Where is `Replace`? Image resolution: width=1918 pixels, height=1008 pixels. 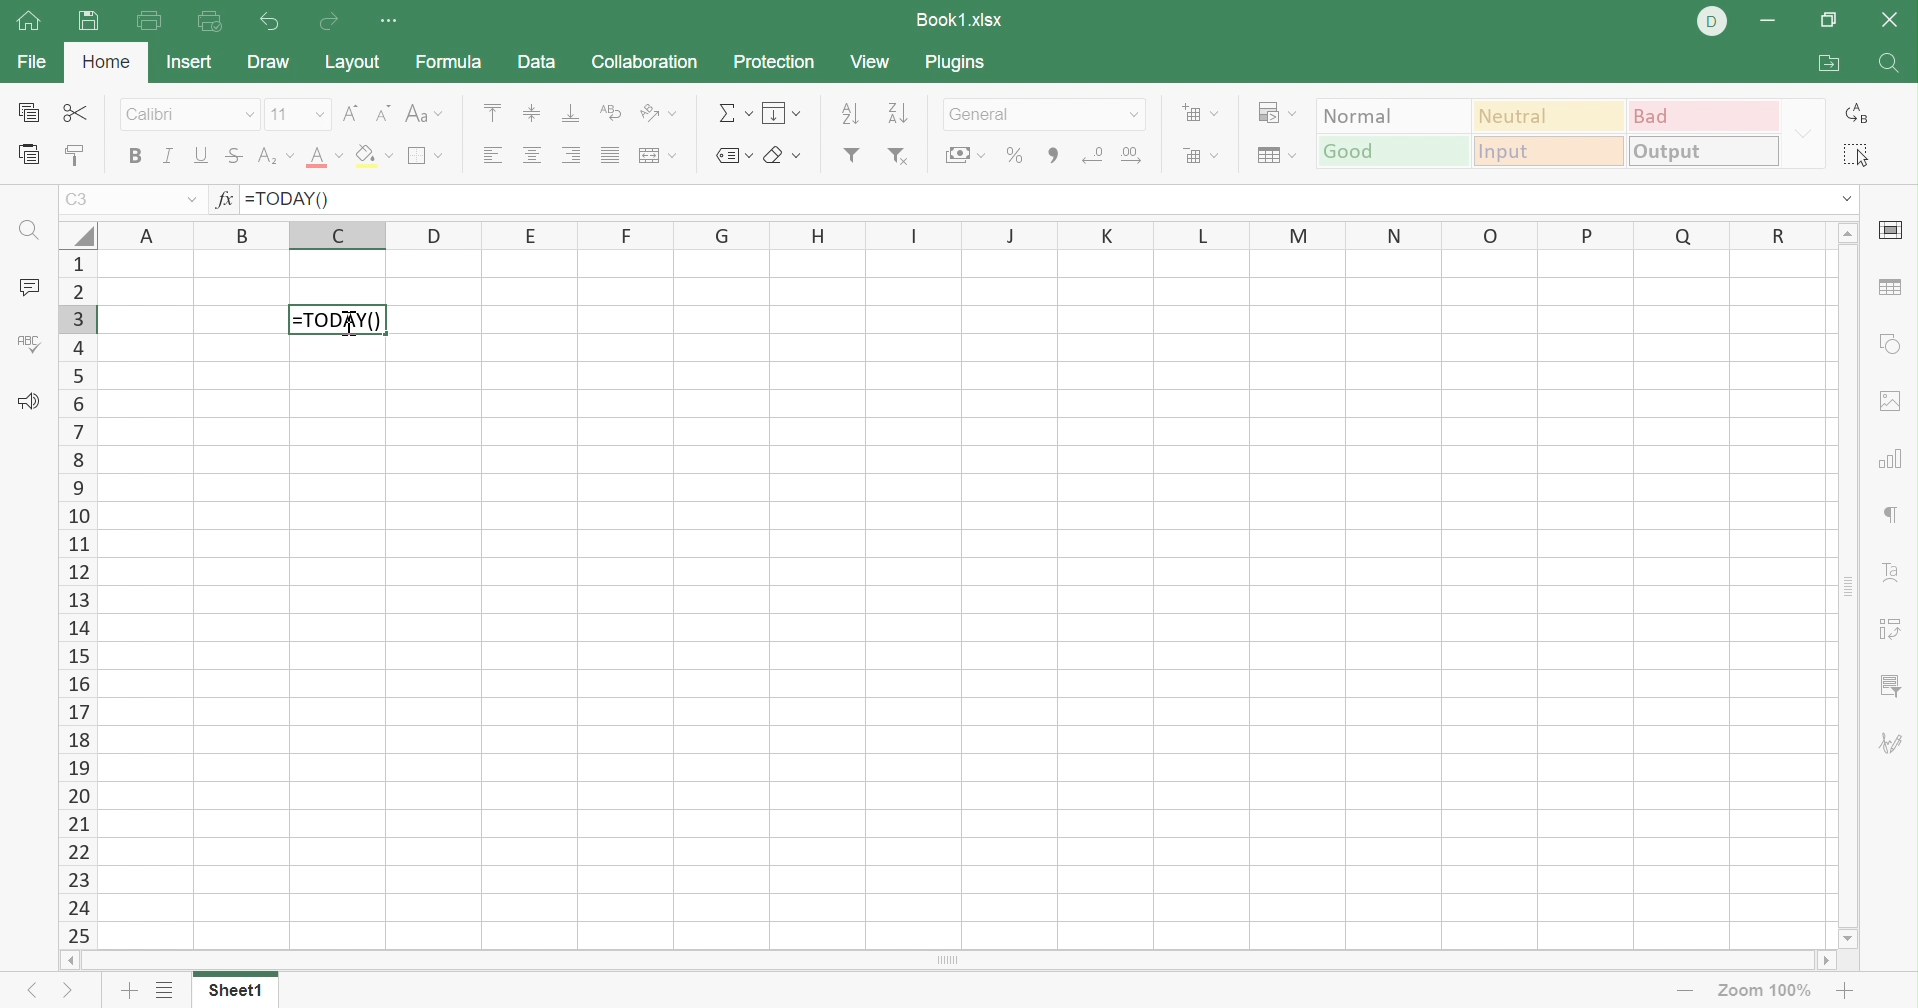
Replace is located at coordinates (1853, 112).